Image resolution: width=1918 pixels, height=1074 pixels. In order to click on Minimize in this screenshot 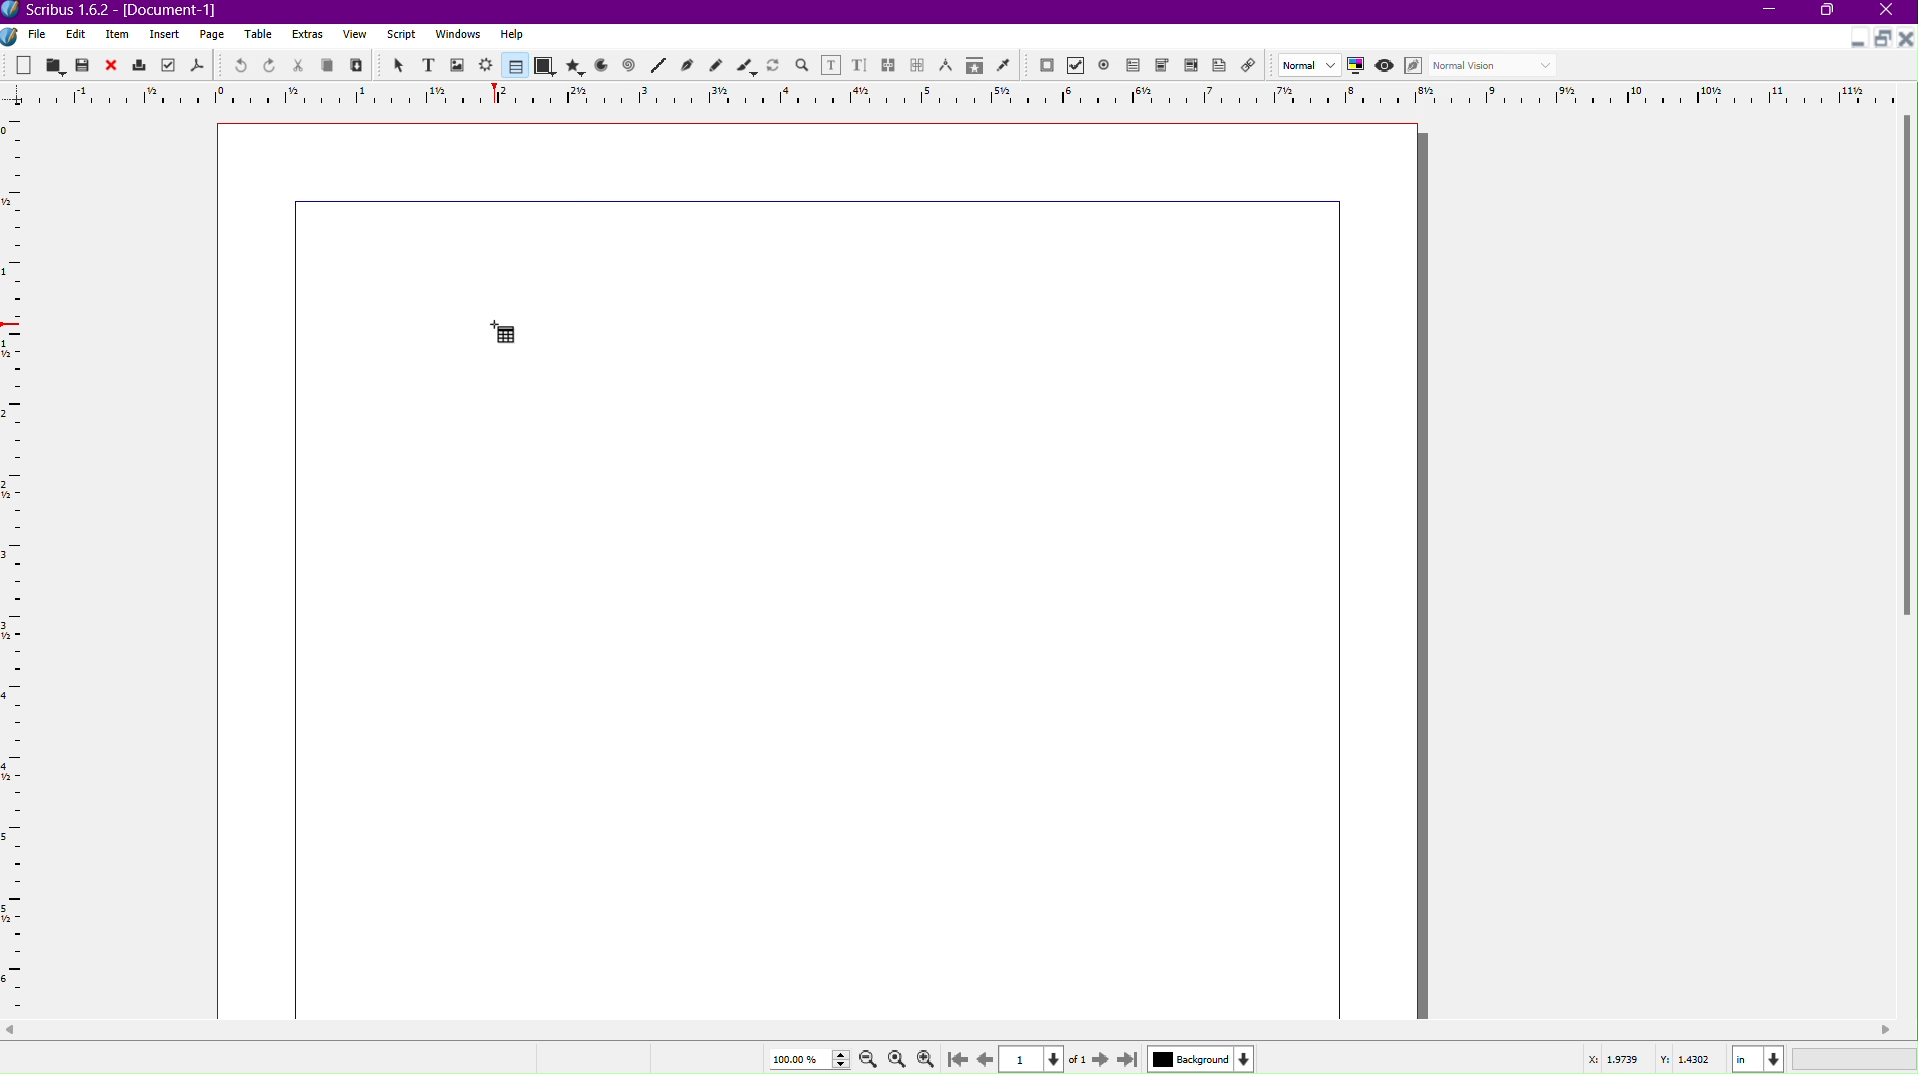, I will do `click(1854, 41)`.